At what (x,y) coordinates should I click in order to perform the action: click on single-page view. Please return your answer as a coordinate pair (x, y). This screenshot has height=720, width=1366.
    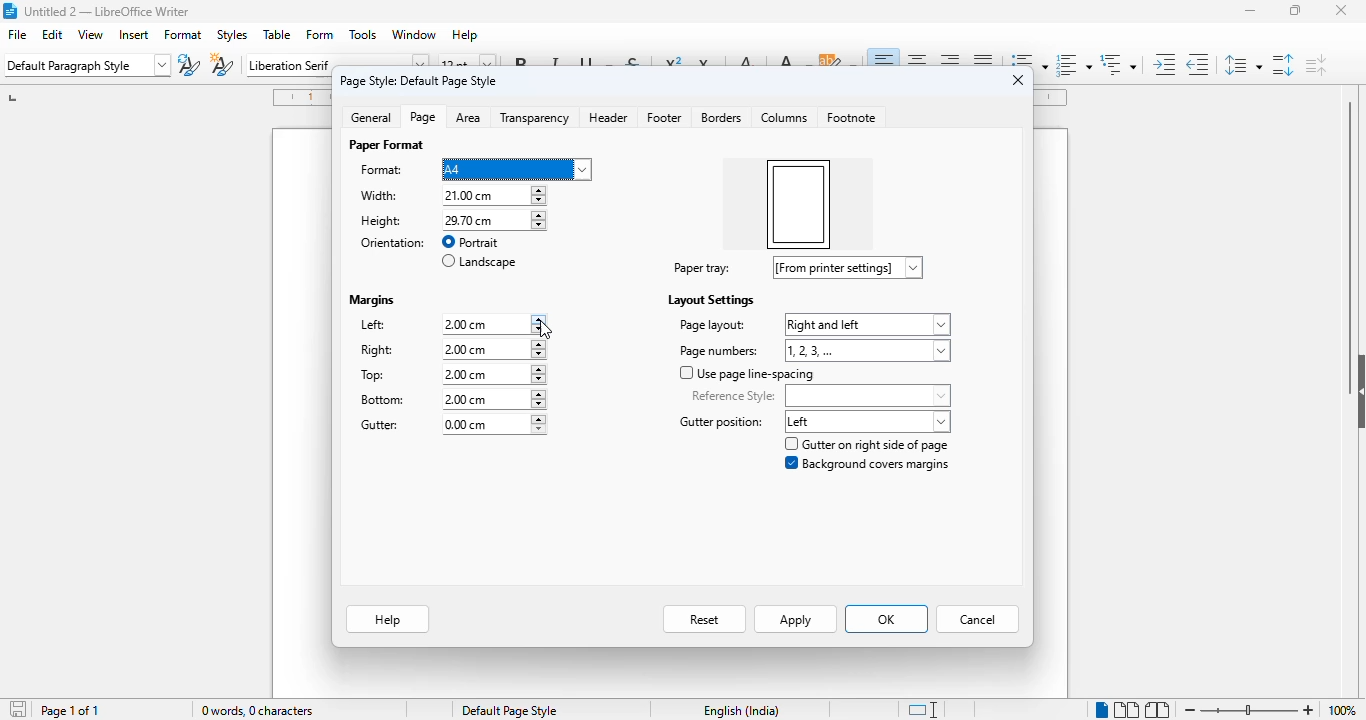
    Looking at the image, I should click on (1101, 710).